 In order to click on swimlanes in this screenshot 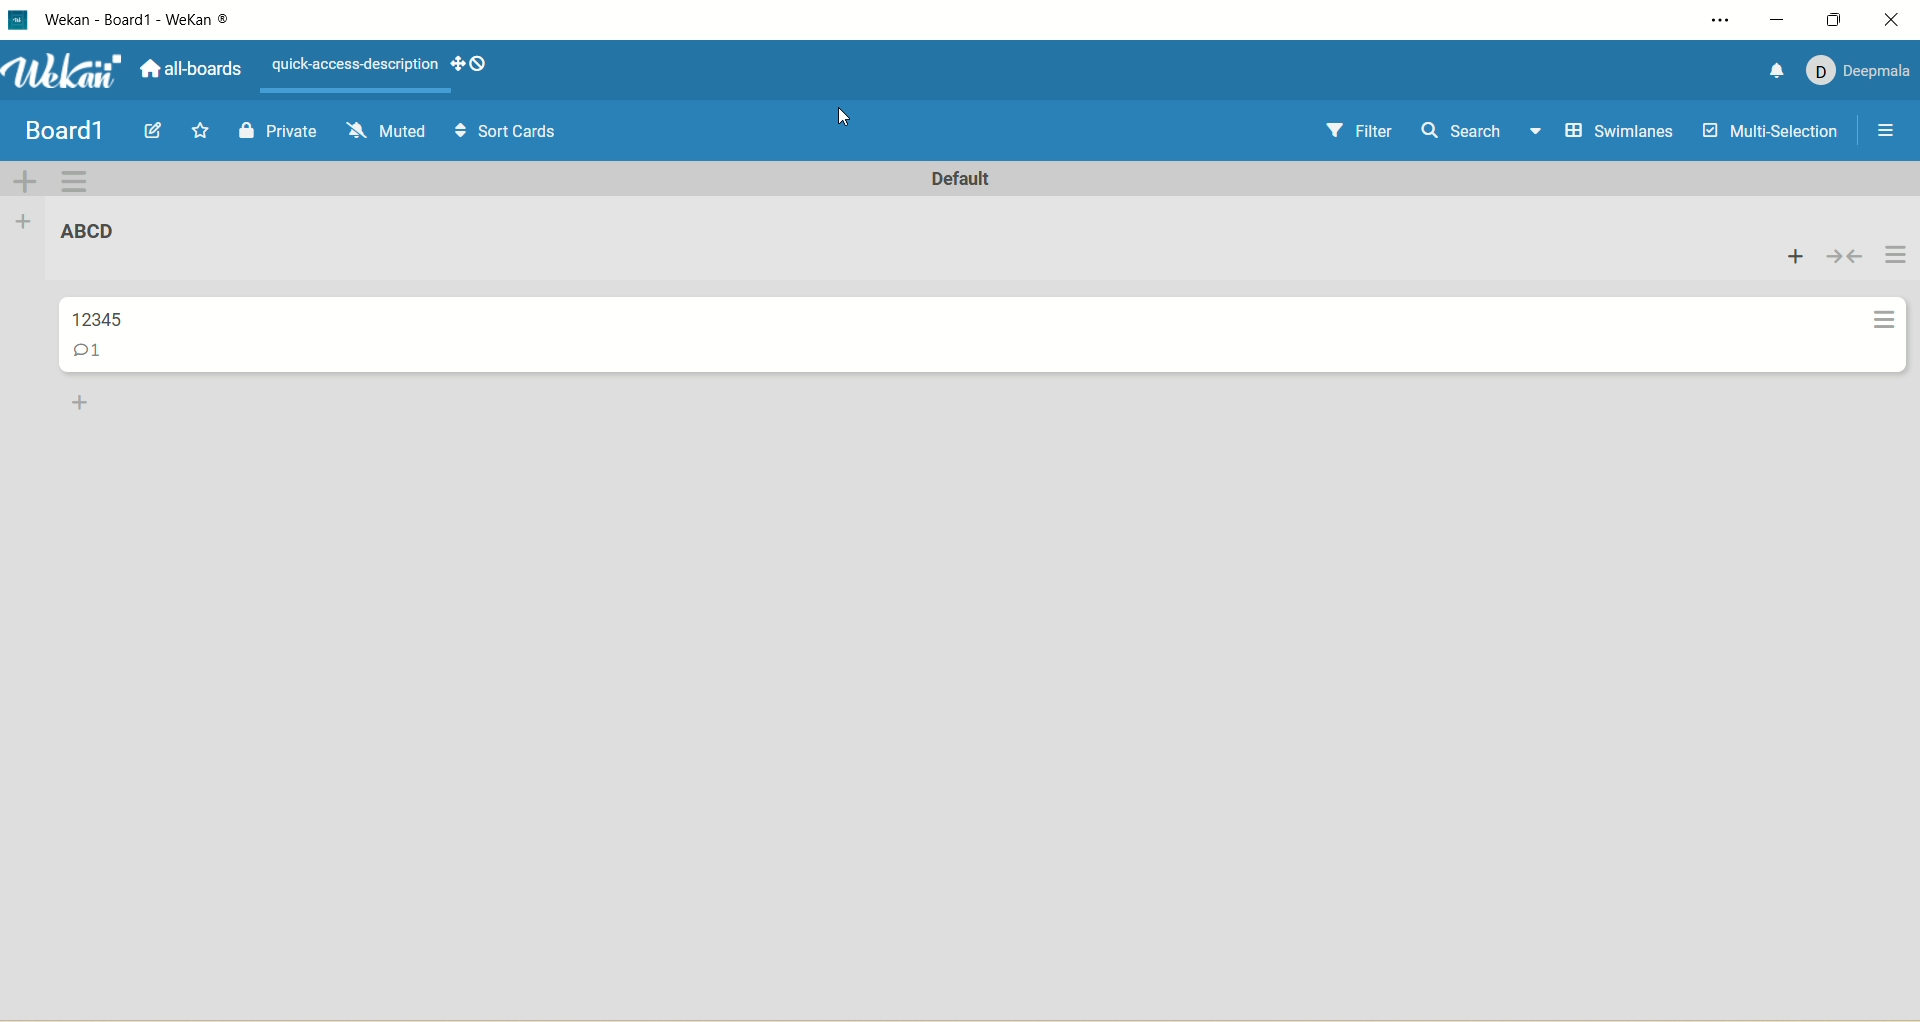, I will do `click(1622, 133)`.